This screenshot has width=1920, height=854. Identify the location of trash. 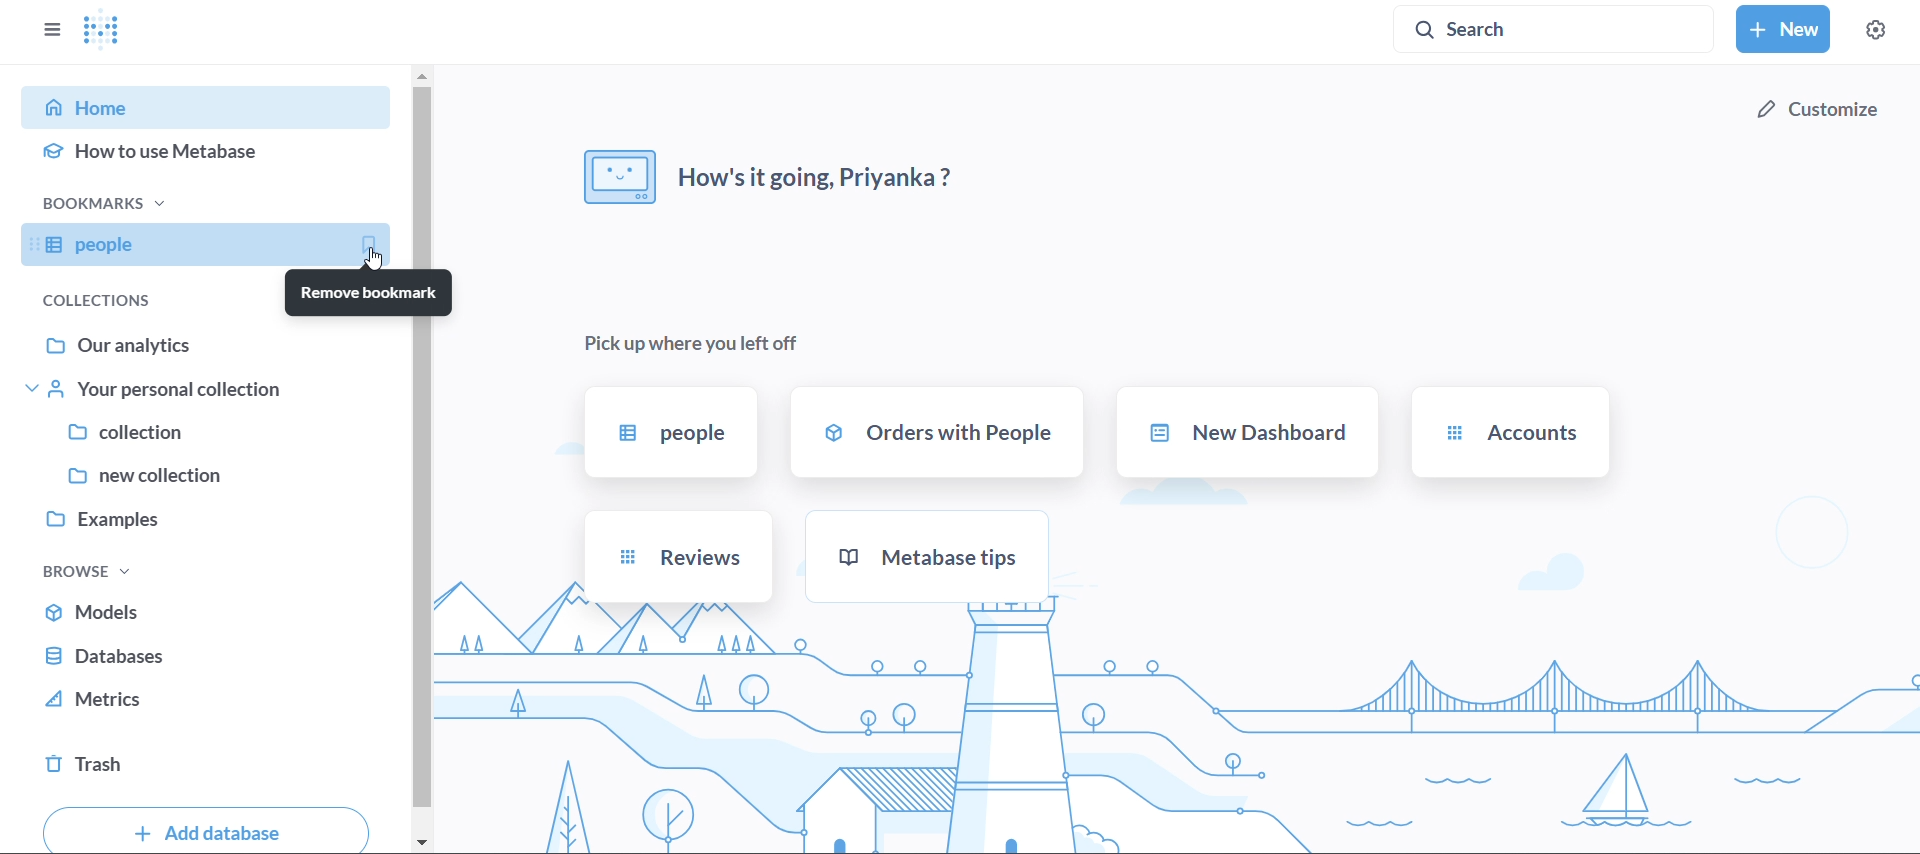
(198, 764).